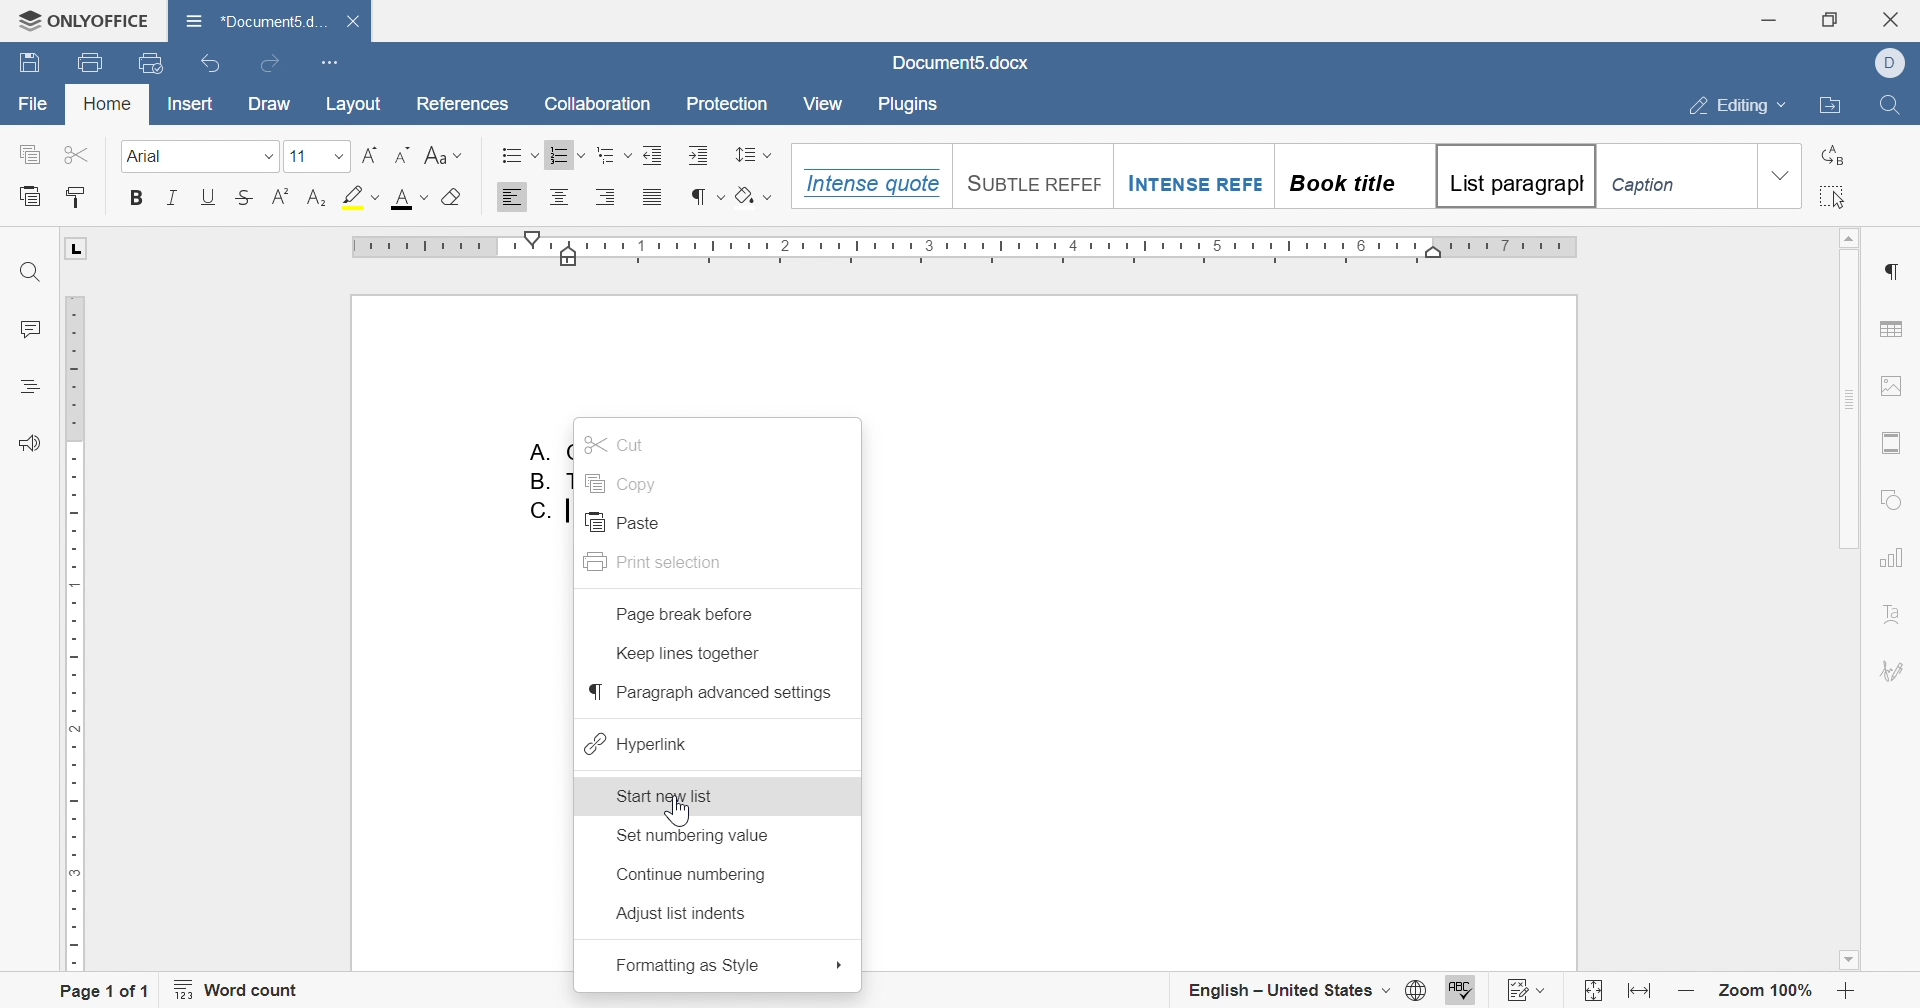  I want to click on Clear style, so click(454, 197).